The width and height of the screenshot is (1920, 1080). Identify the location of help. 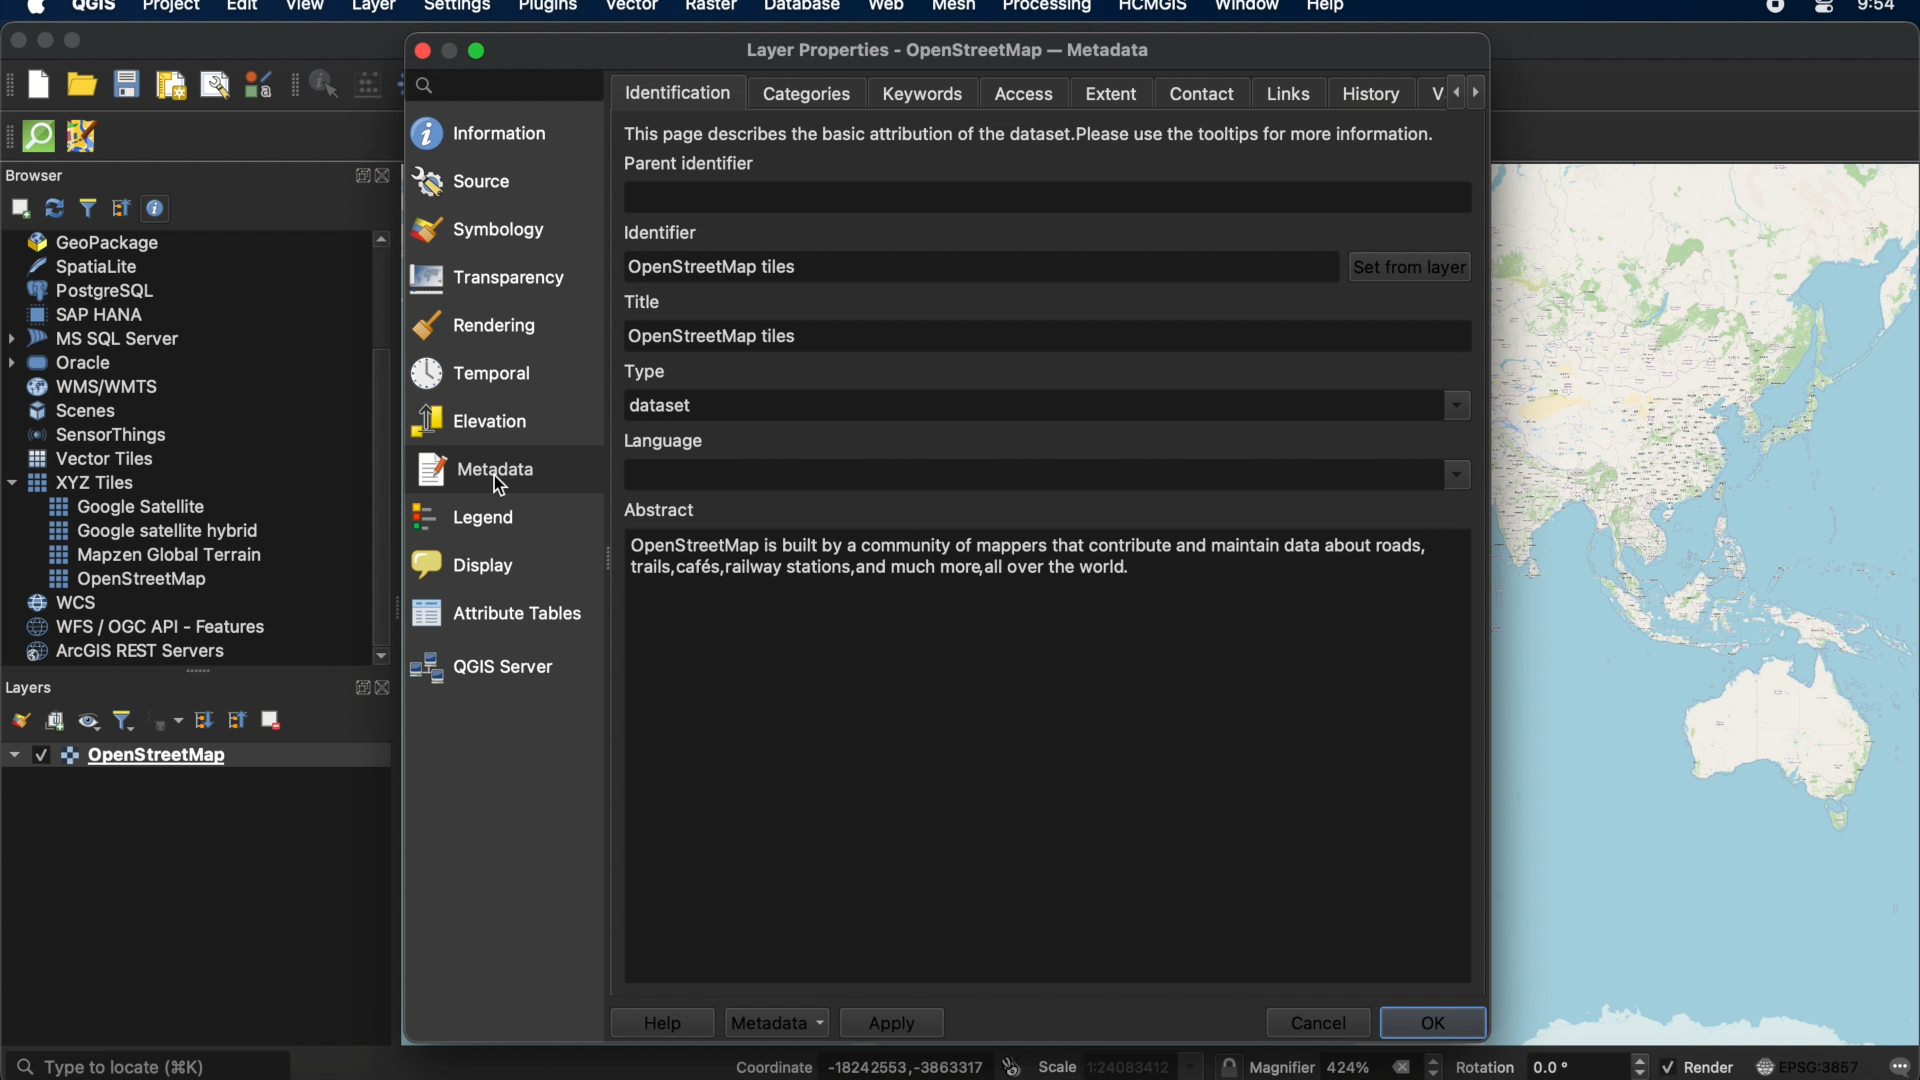
(657, 1021).